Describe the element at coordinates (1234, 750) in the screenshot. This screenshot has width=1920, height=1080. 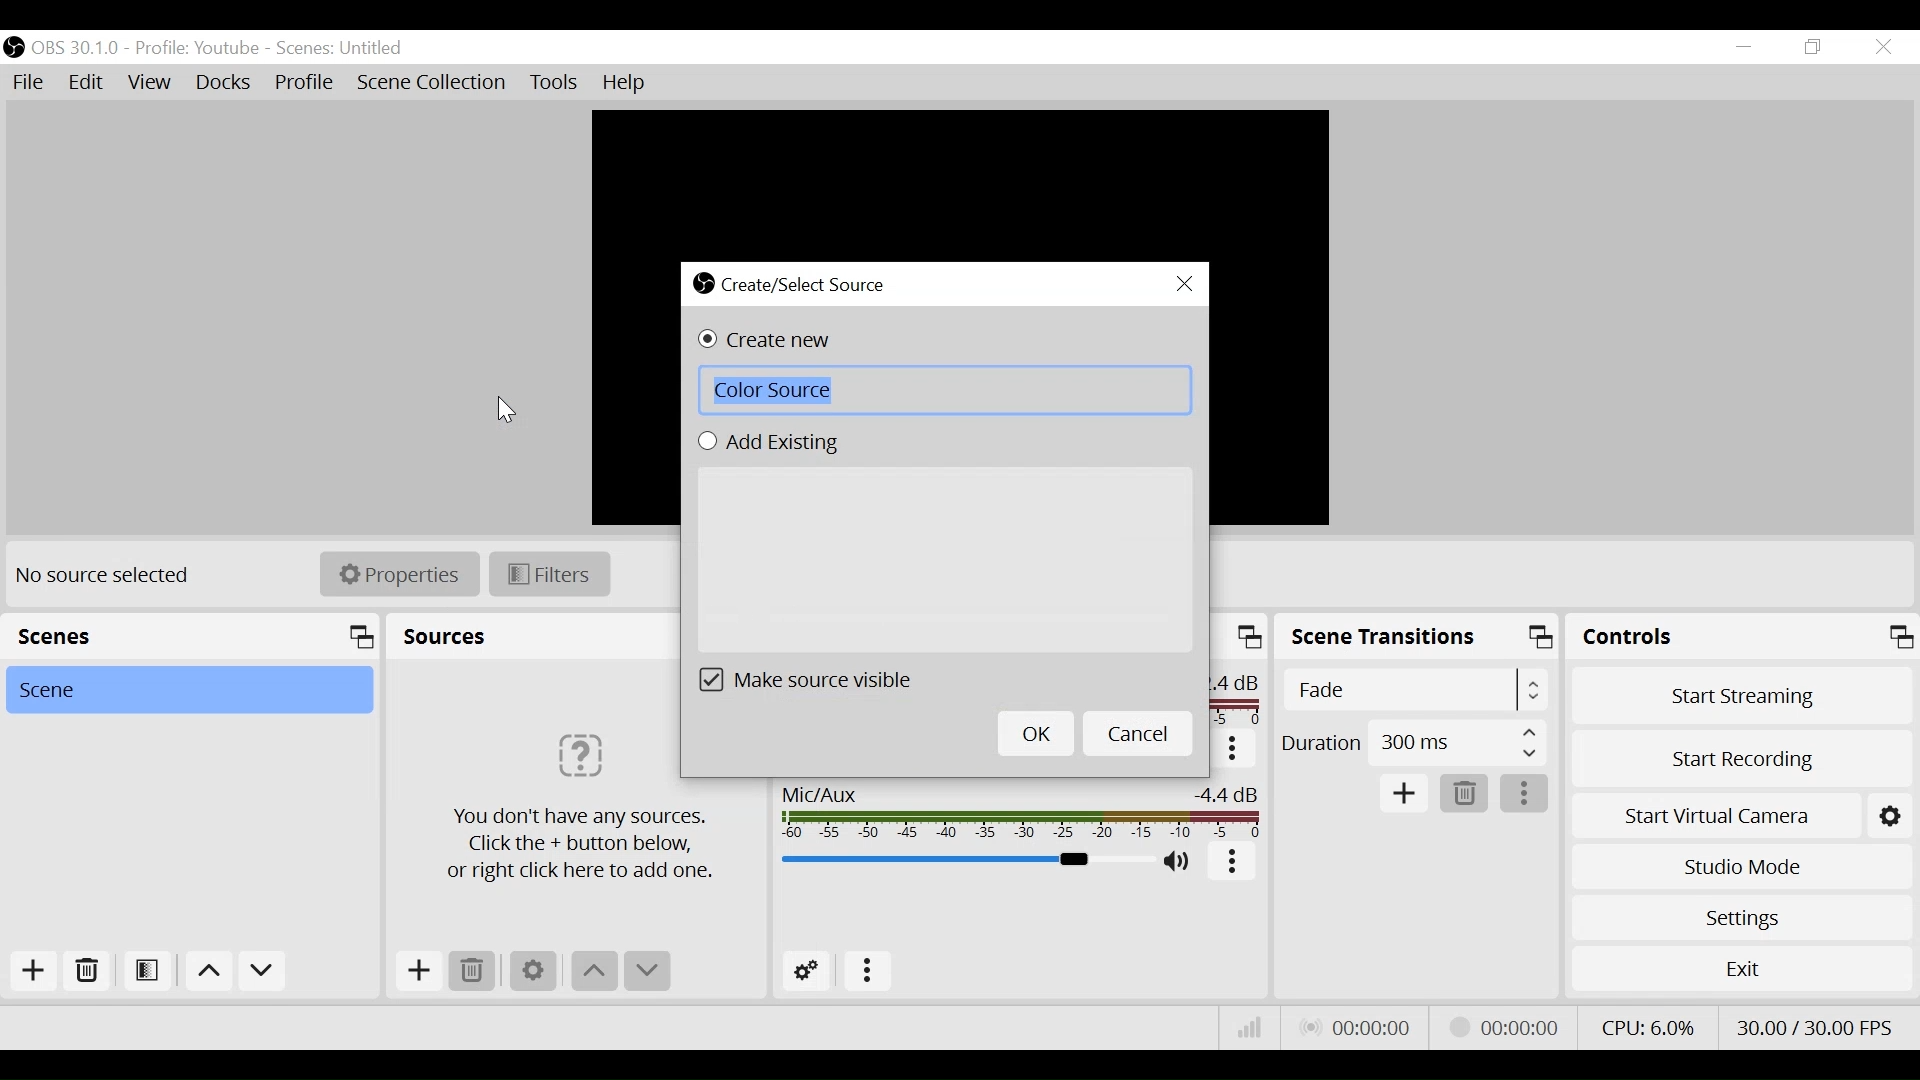
I see `more options` at that location.